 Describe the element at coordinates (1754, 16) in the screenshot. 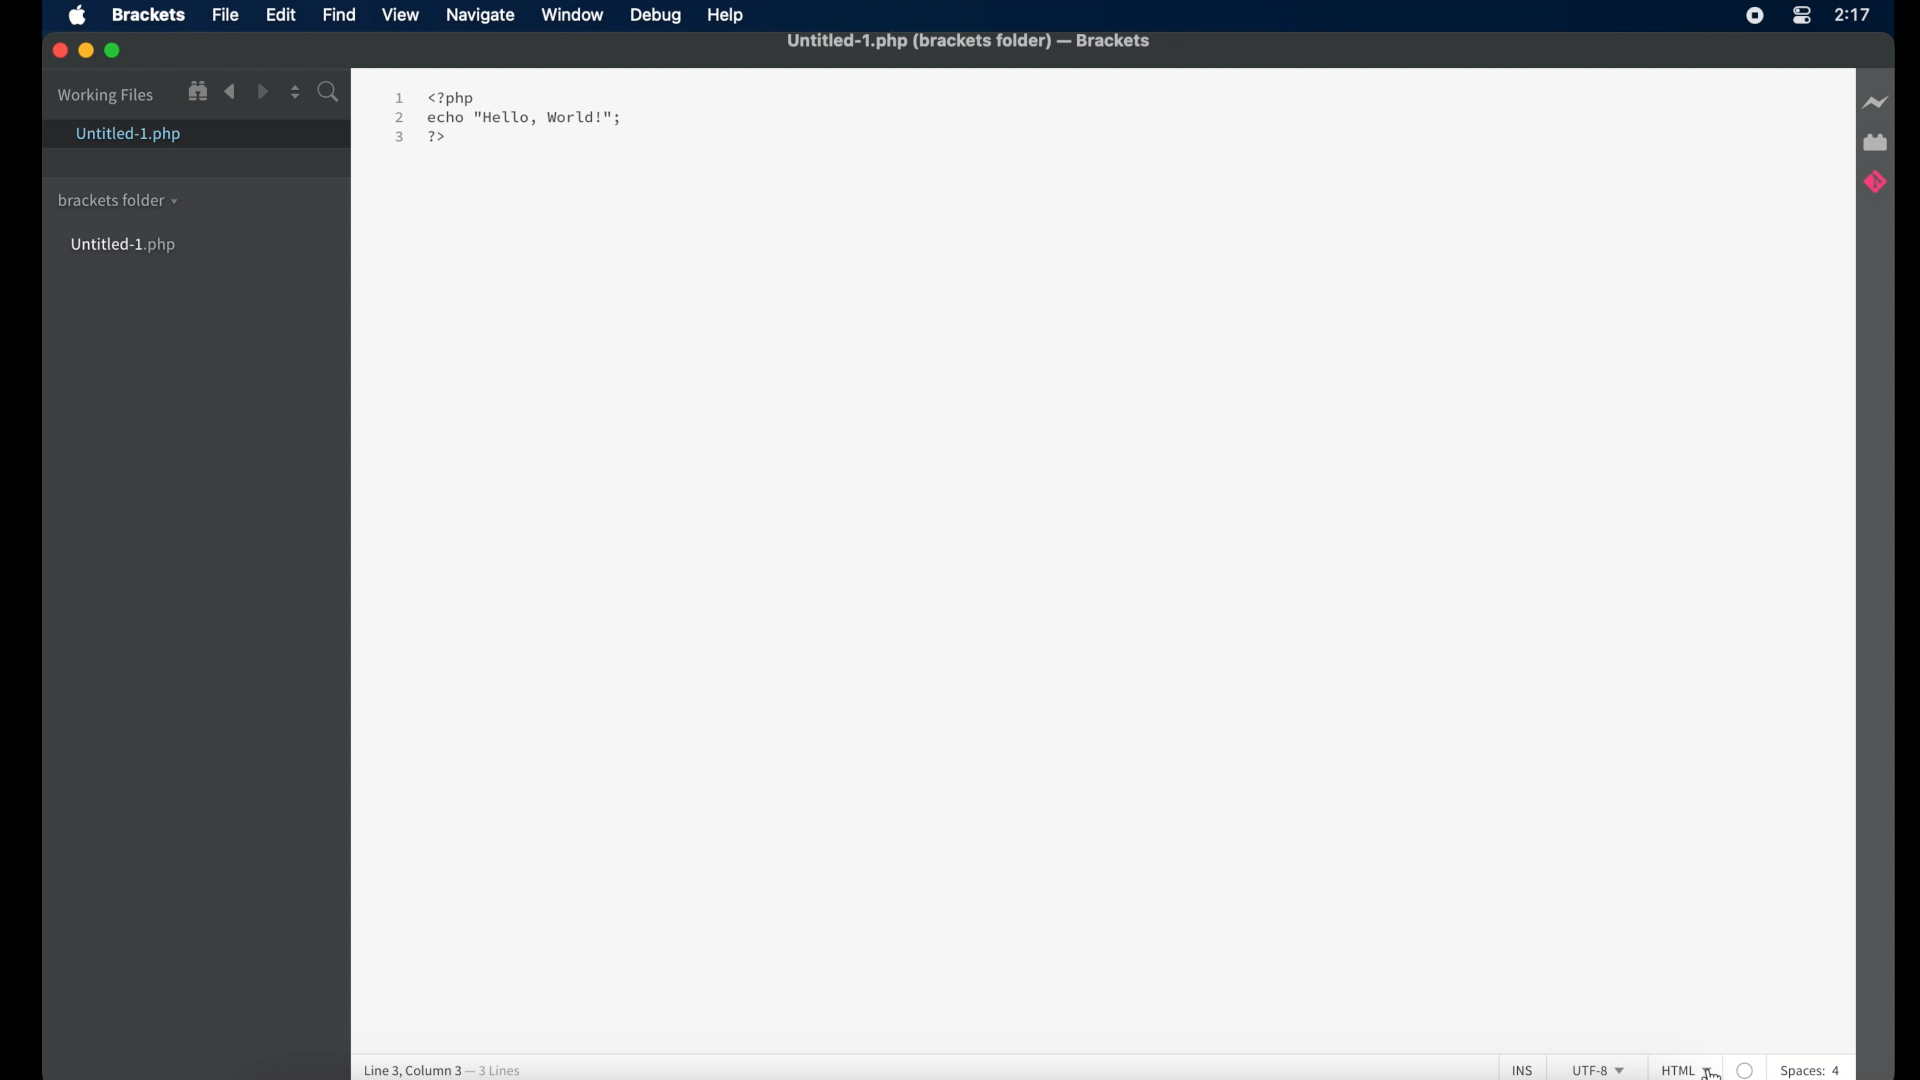

I see `screen recorder` at that location.